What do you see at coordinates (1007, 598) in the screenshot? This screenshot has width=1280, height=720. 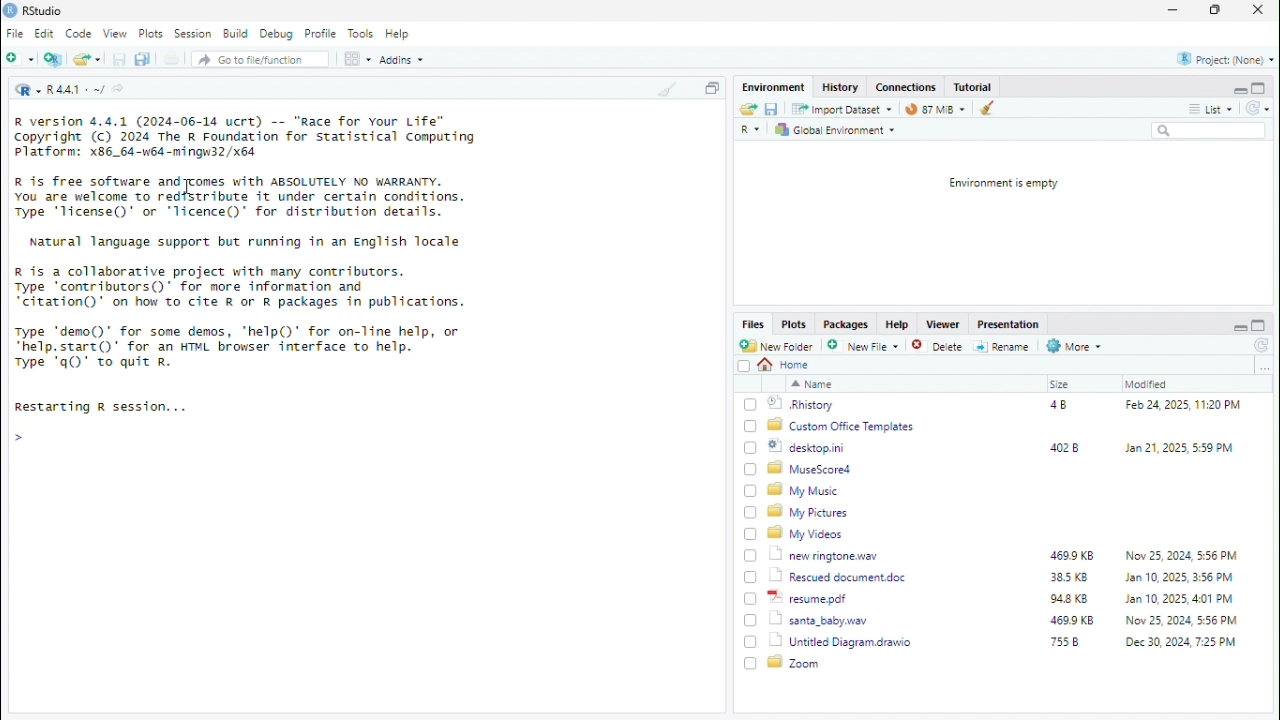 I see `resme.pdf 94.8KB Jan 10, 2025, 401 PM` at bounding box center [1007, 598].